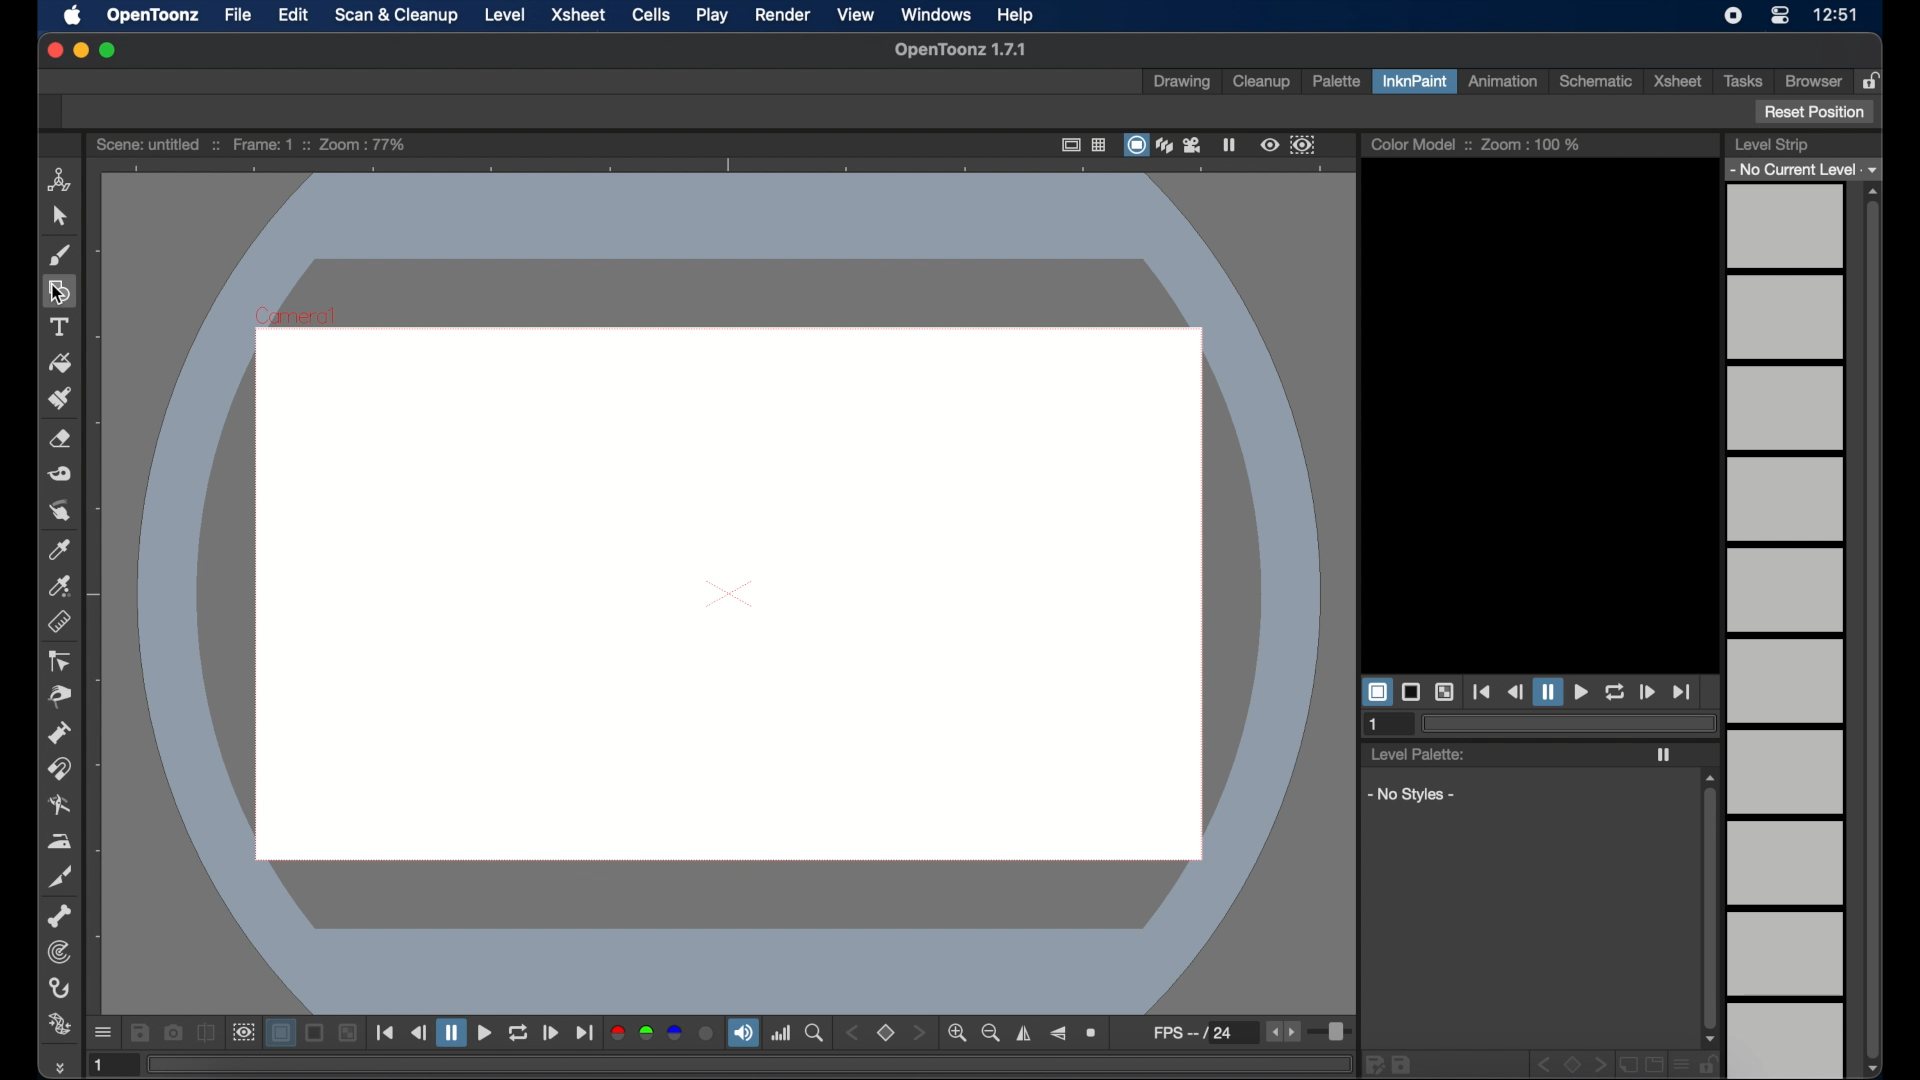 This screenshot has width=1920, height=1080. I want to click on animation, so click(1505, 80).